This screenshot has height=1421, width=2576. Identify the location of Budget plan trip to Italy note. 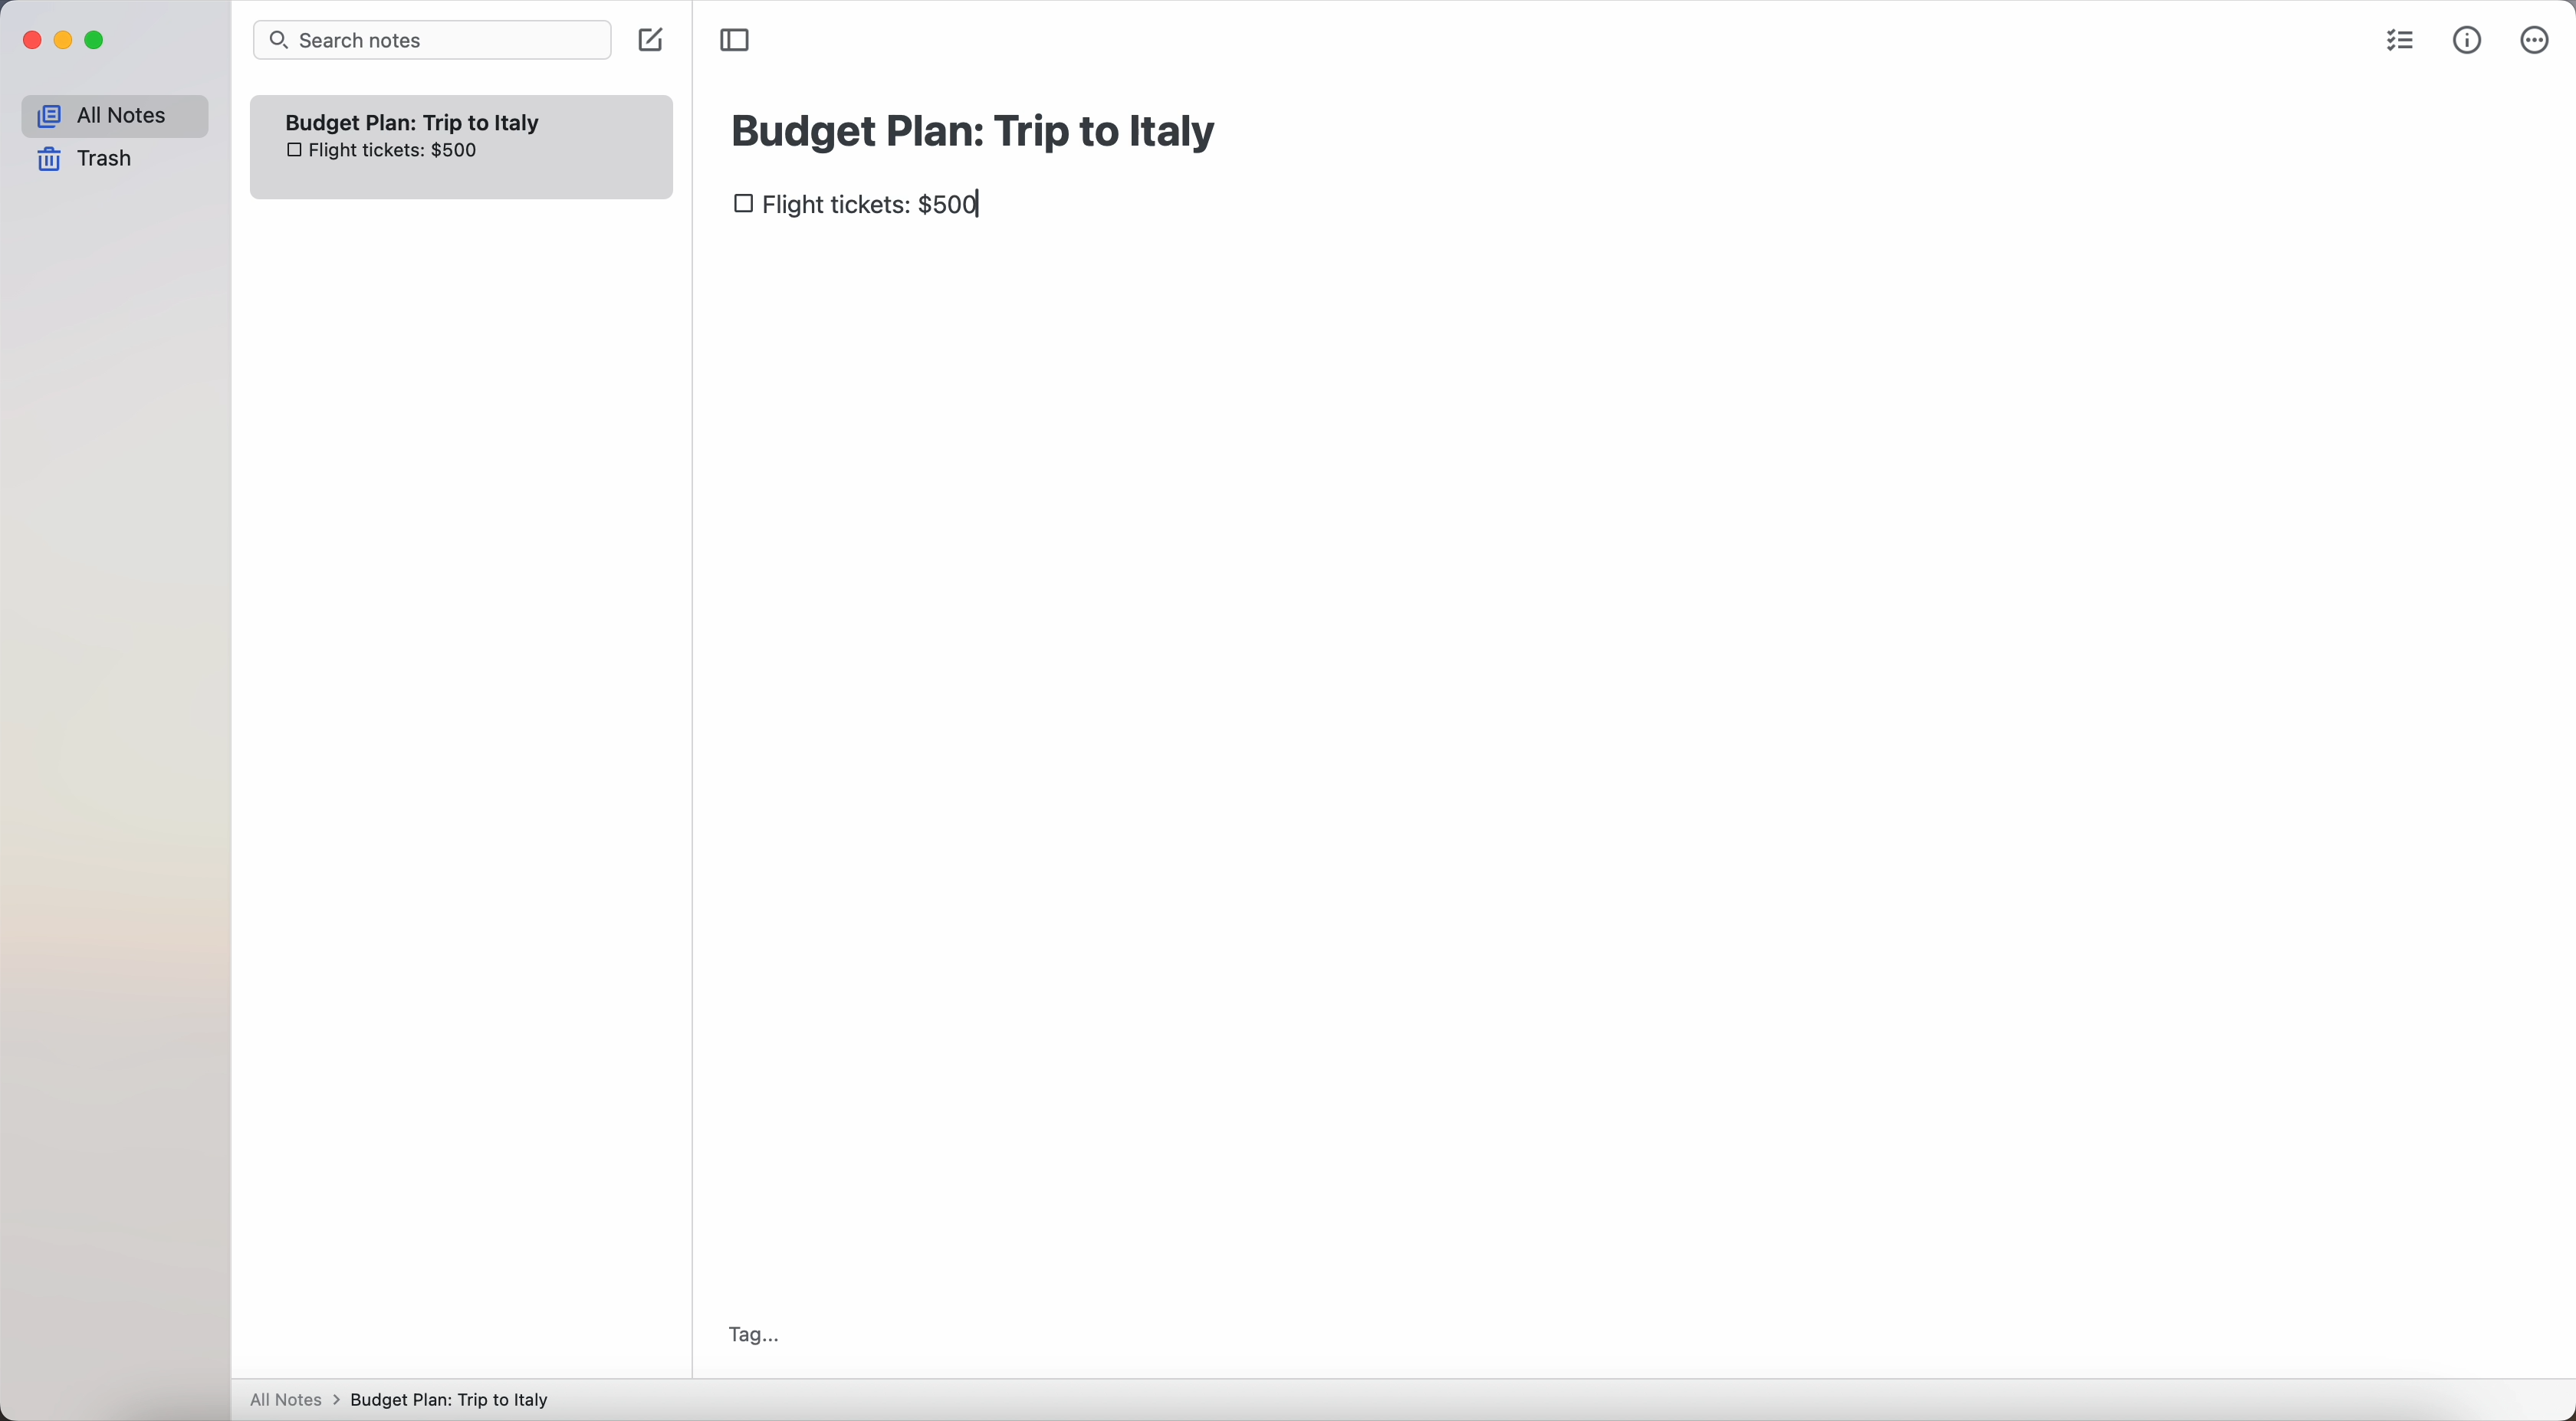
(416, 121).